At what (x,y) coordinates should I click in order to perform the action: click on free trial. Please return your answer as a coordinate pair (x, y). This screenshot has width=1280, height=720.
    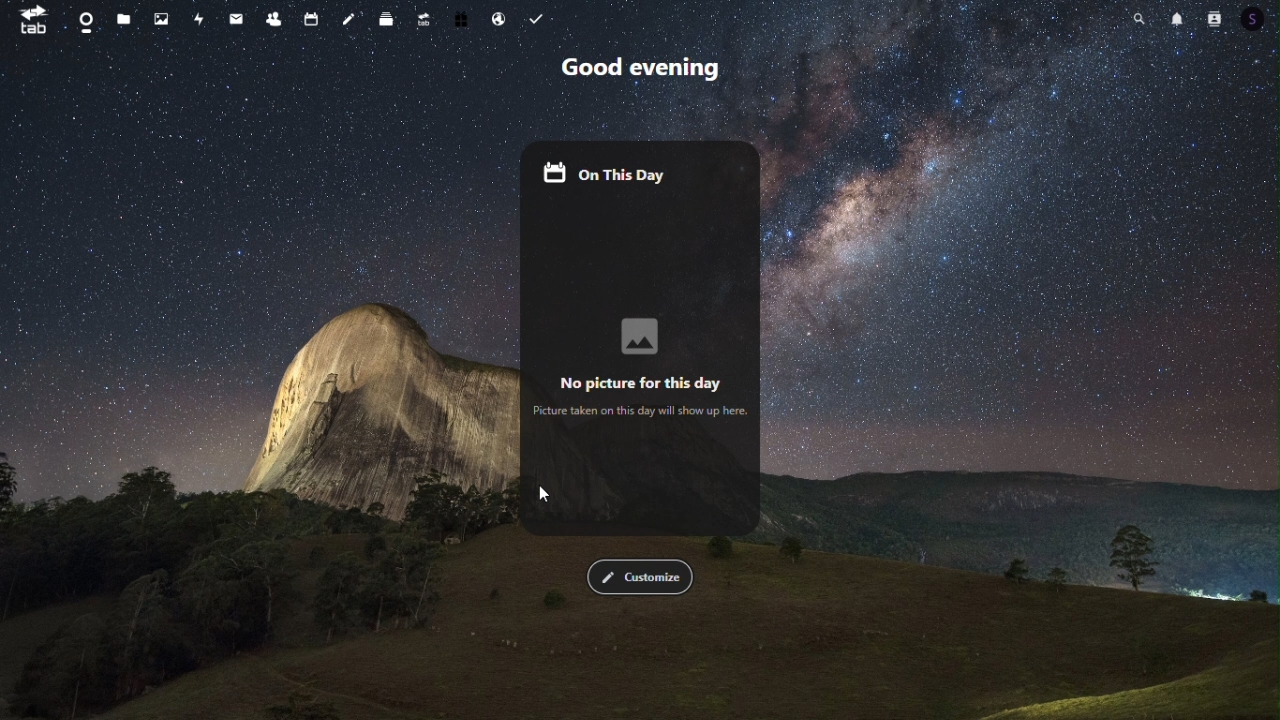
    Looking at the image, I should click on (463, 18).